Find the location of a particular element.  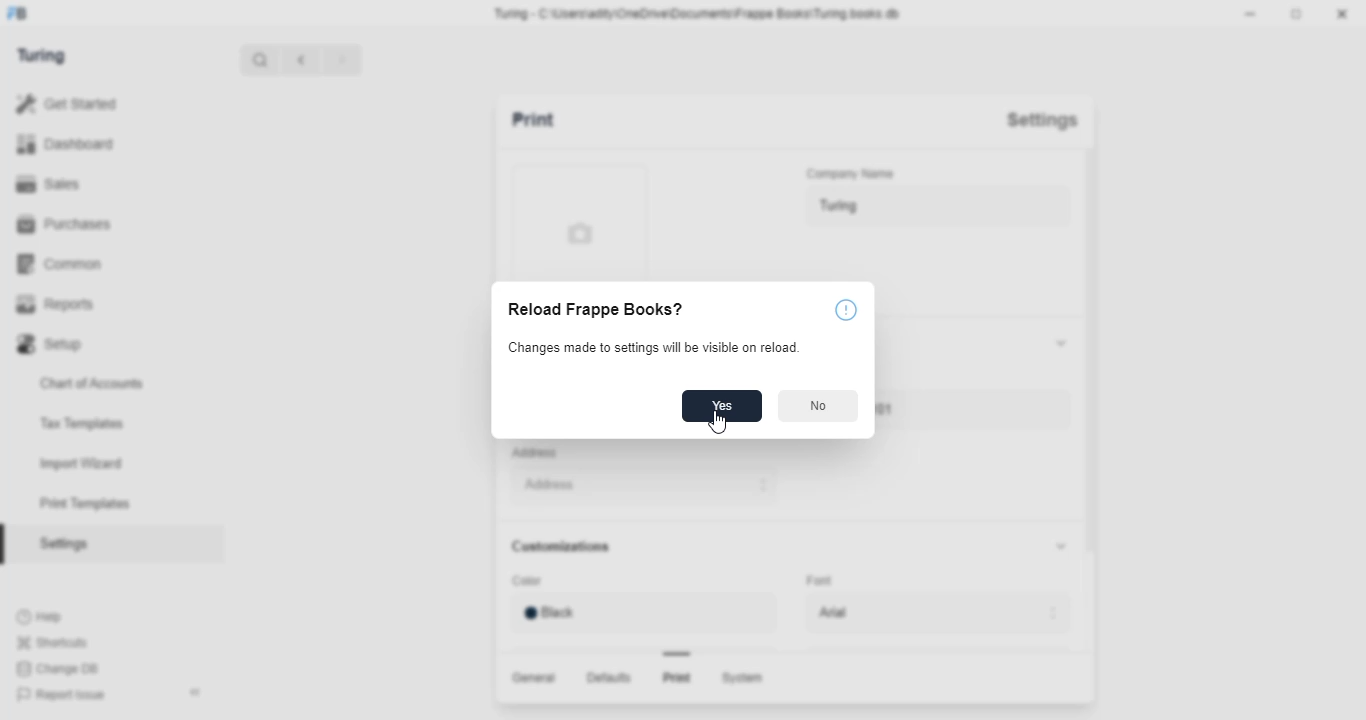

Eont is located at coordinates (822, 578).